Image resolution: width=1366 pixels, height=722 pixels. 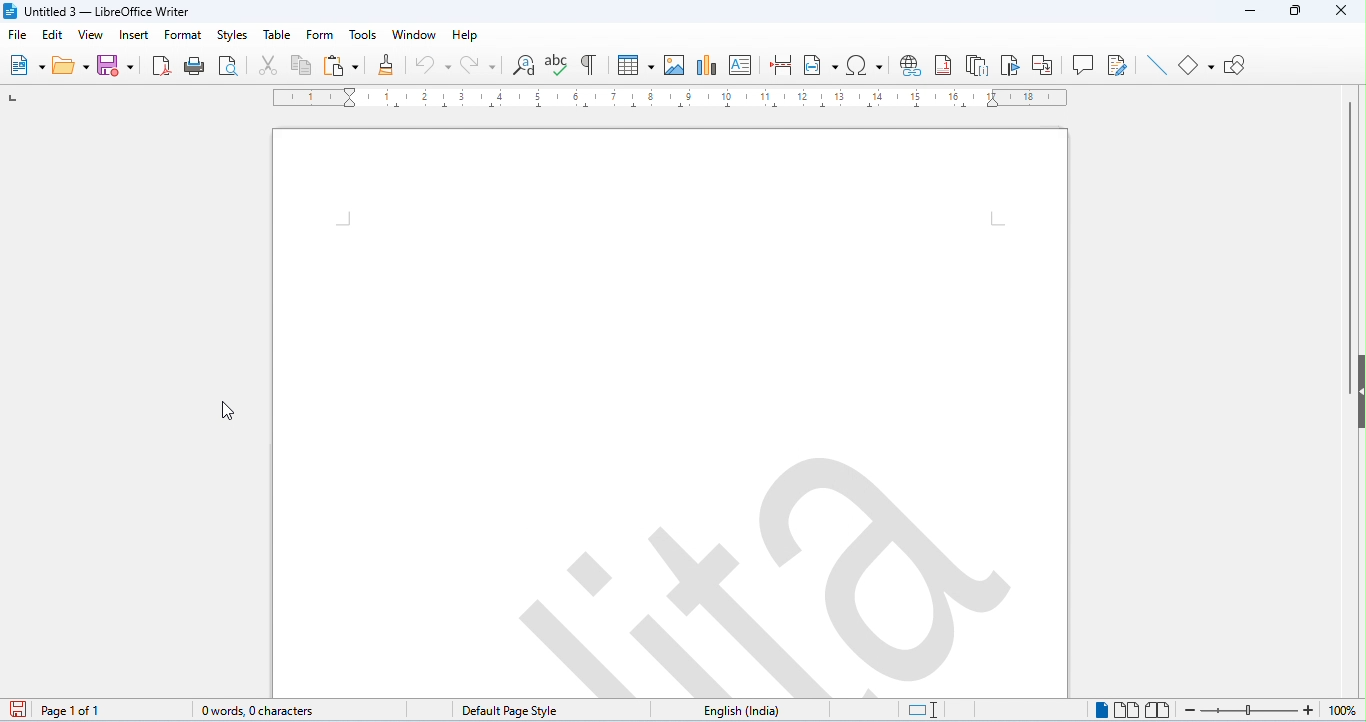 I want to click on tools, so click(x=365, y=36).